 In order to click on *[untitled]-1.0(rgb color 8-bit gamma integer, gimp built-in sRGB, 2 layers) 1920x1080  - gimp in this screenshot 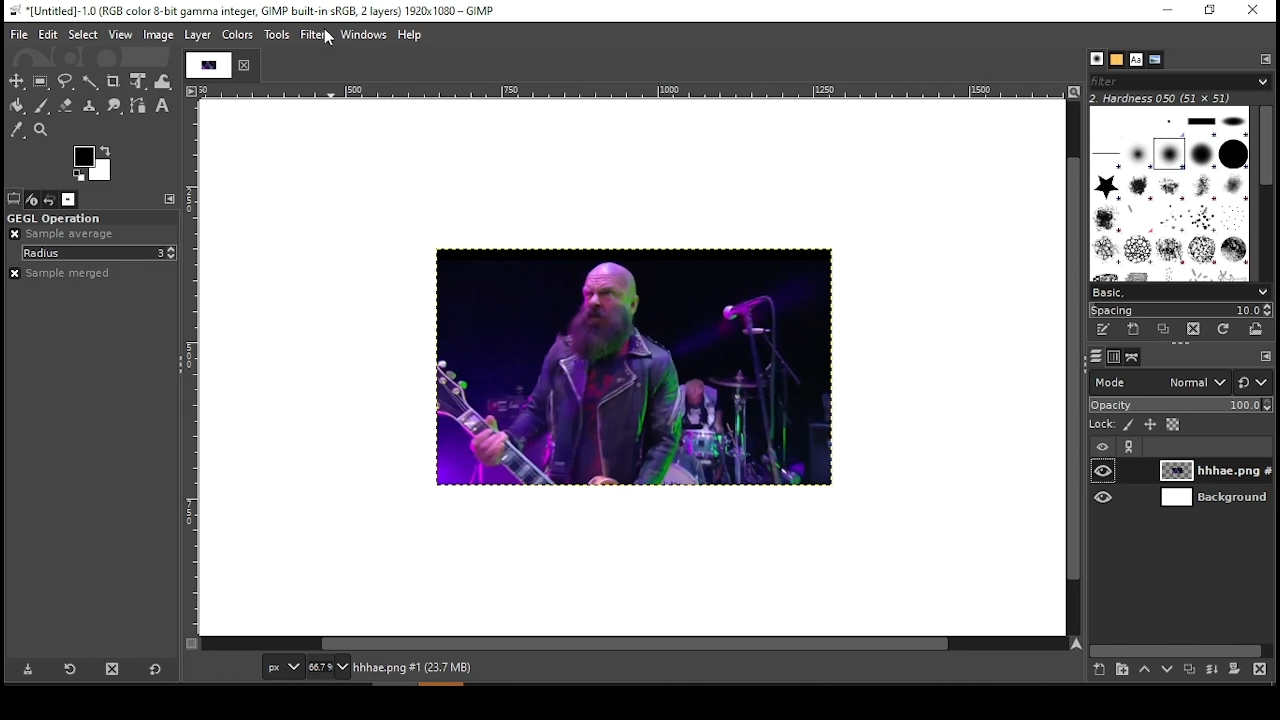, I will do `click(253, 10)`.